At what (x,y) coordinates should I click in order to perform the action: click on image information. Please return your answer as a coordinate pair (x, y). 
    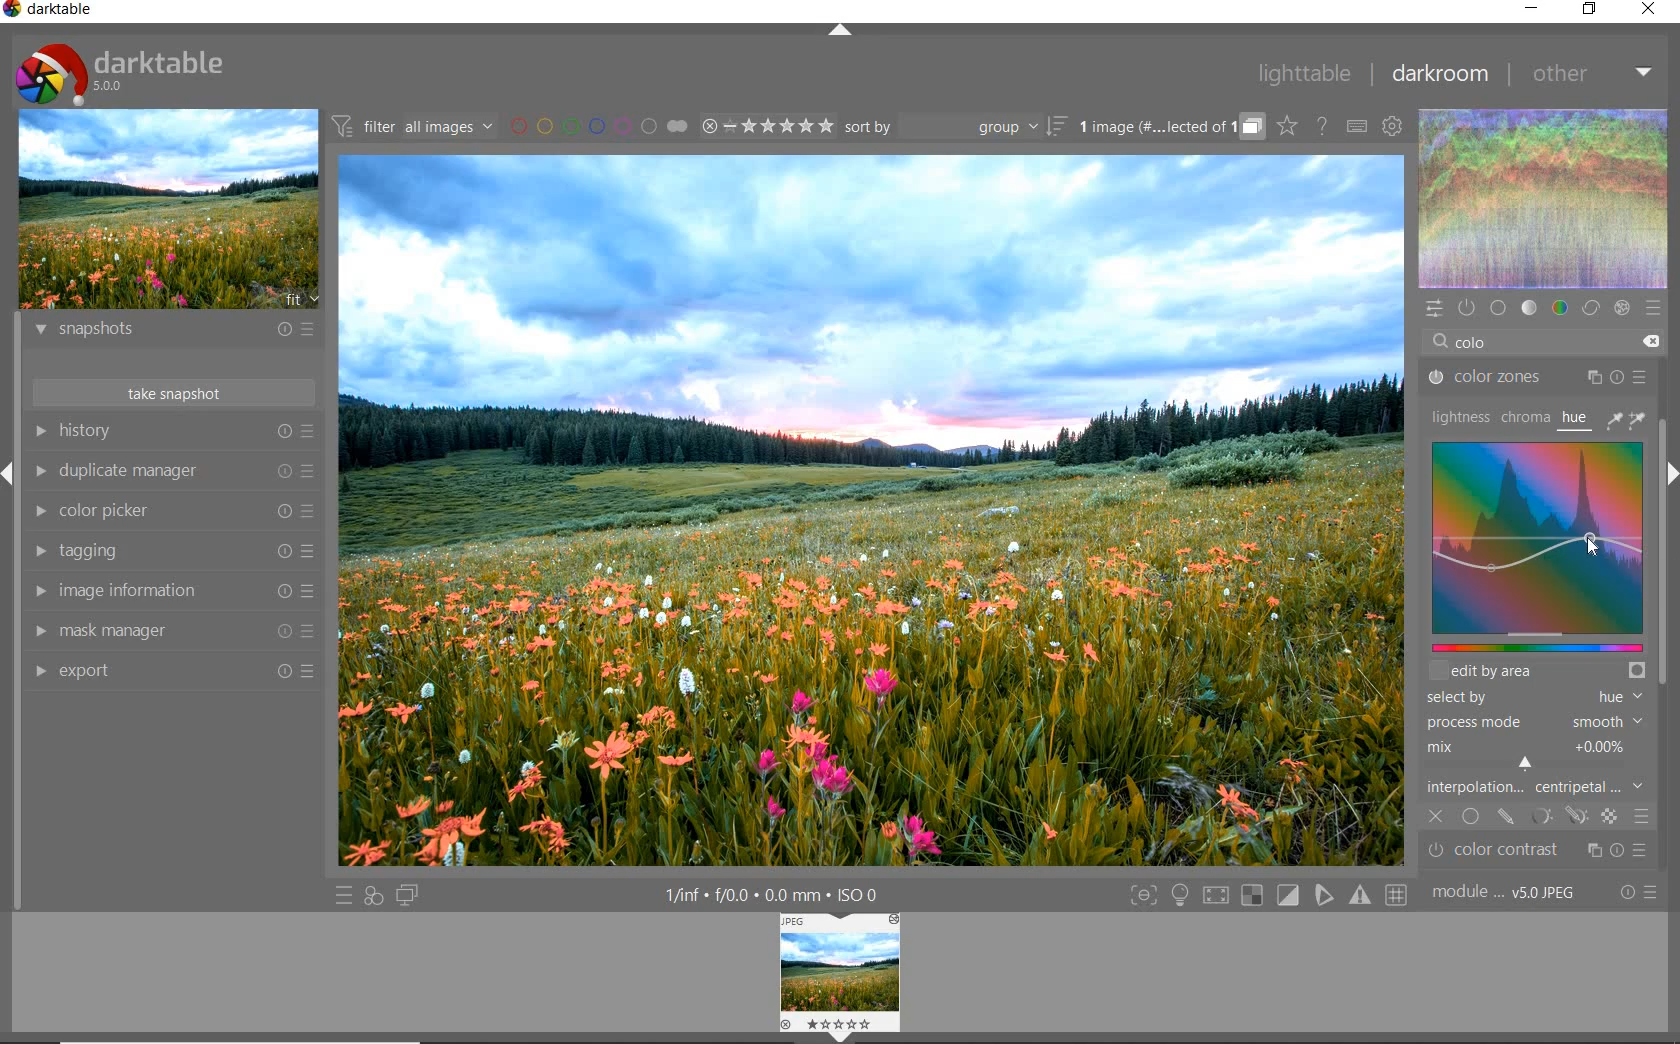
    Looking at the image, I should click on (170, 592).